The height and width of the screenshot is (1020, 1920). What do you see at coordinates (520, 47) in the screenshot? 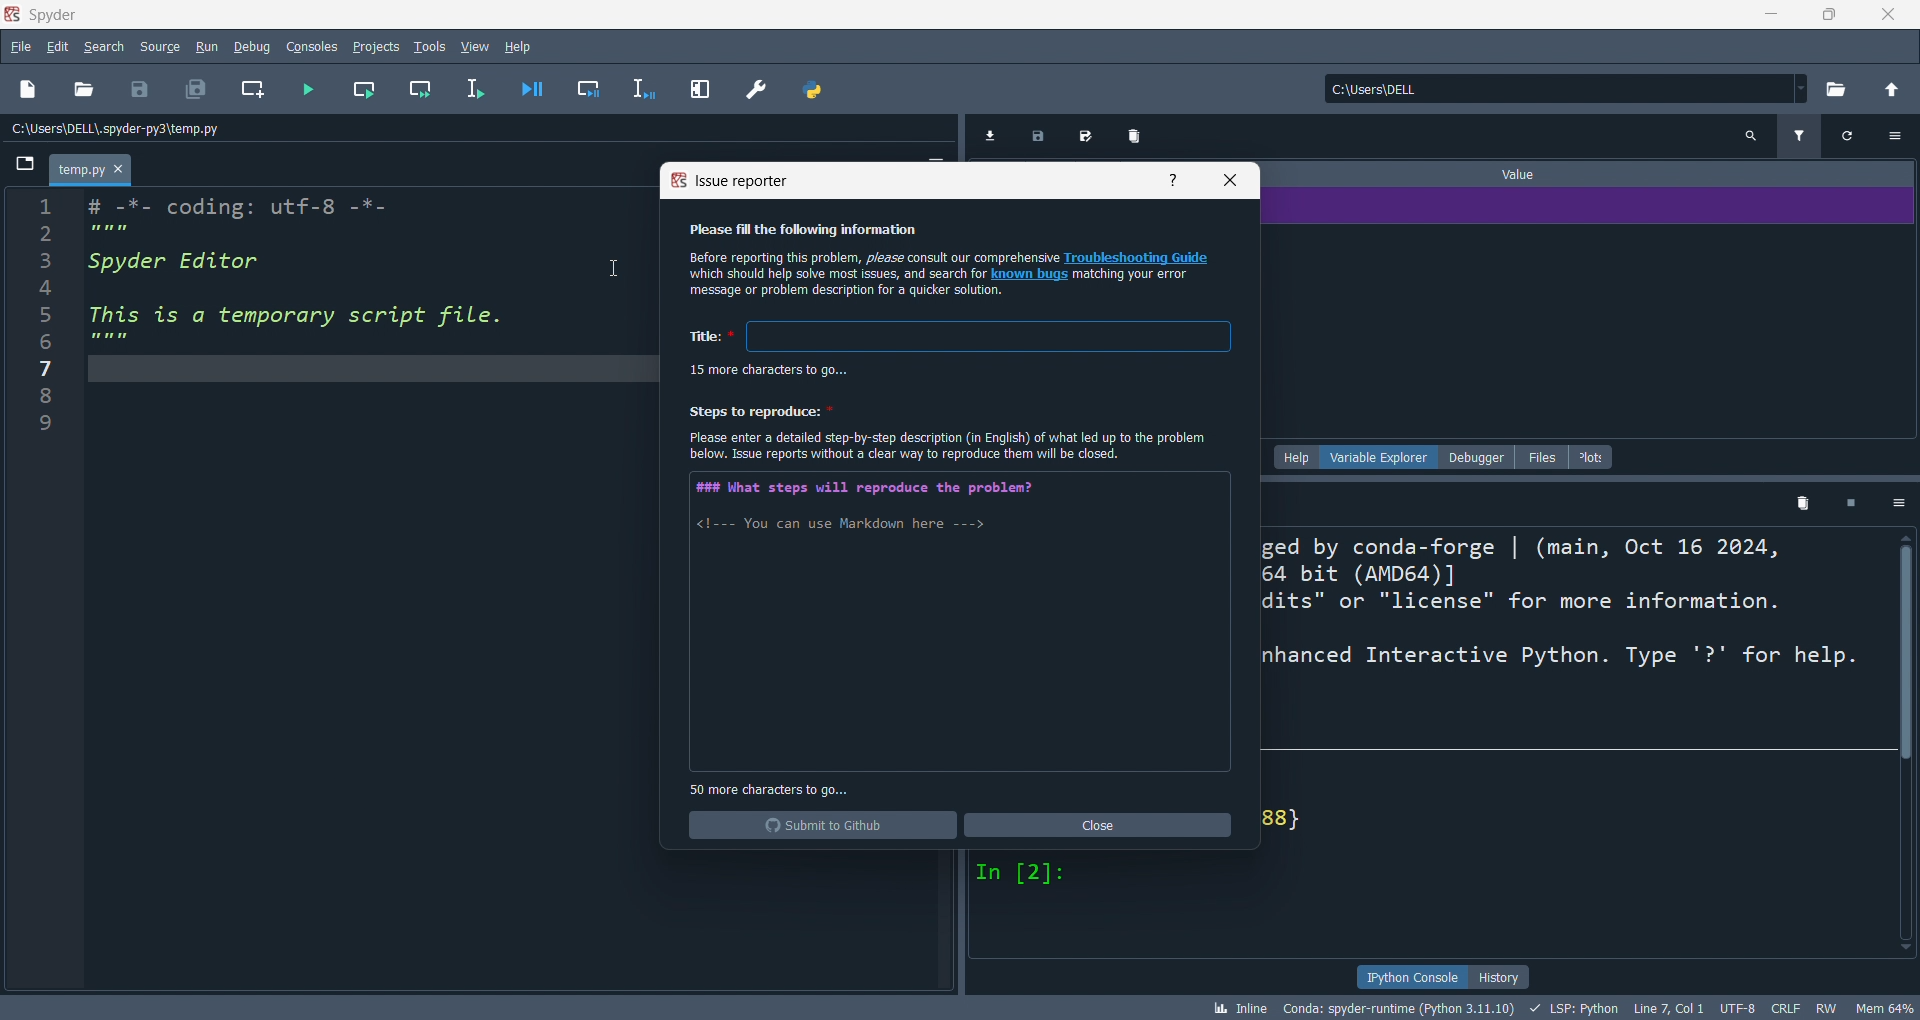
I see `help` at bounding box center [520, 47].